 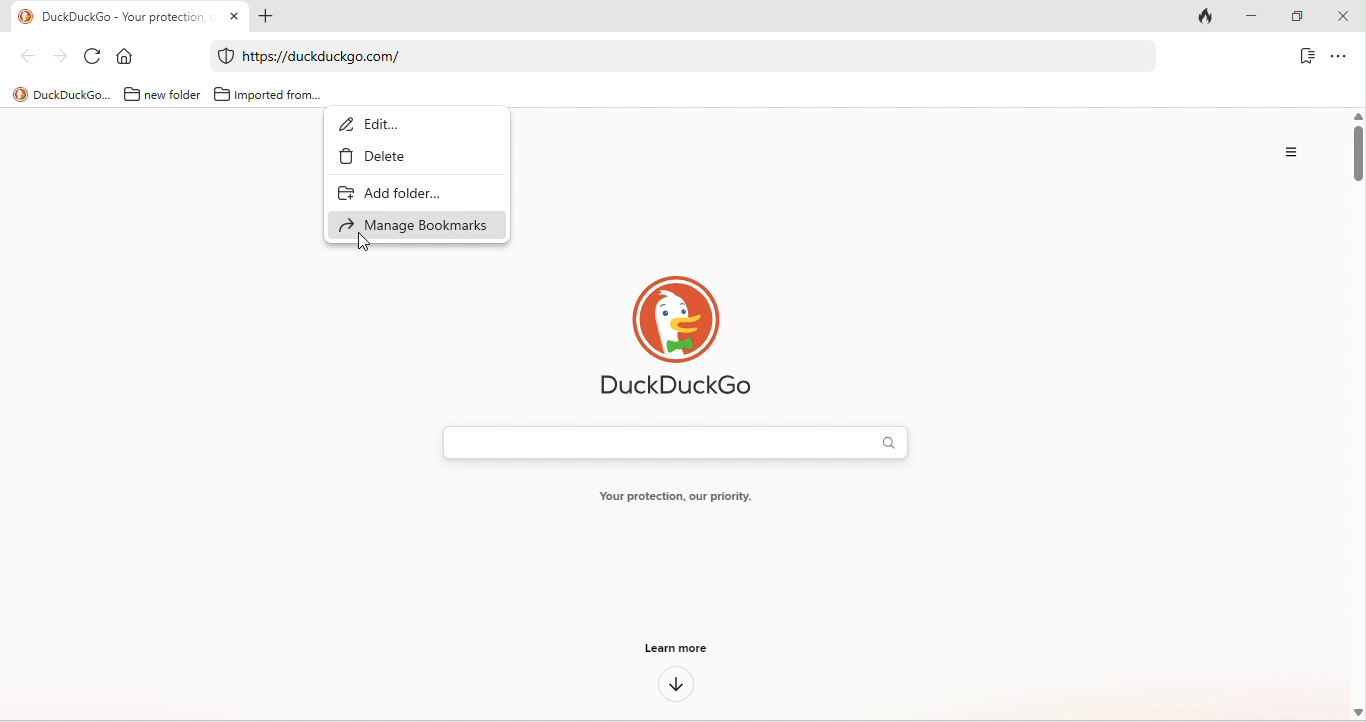 I want to click on option, so click(x=1340, y=57).